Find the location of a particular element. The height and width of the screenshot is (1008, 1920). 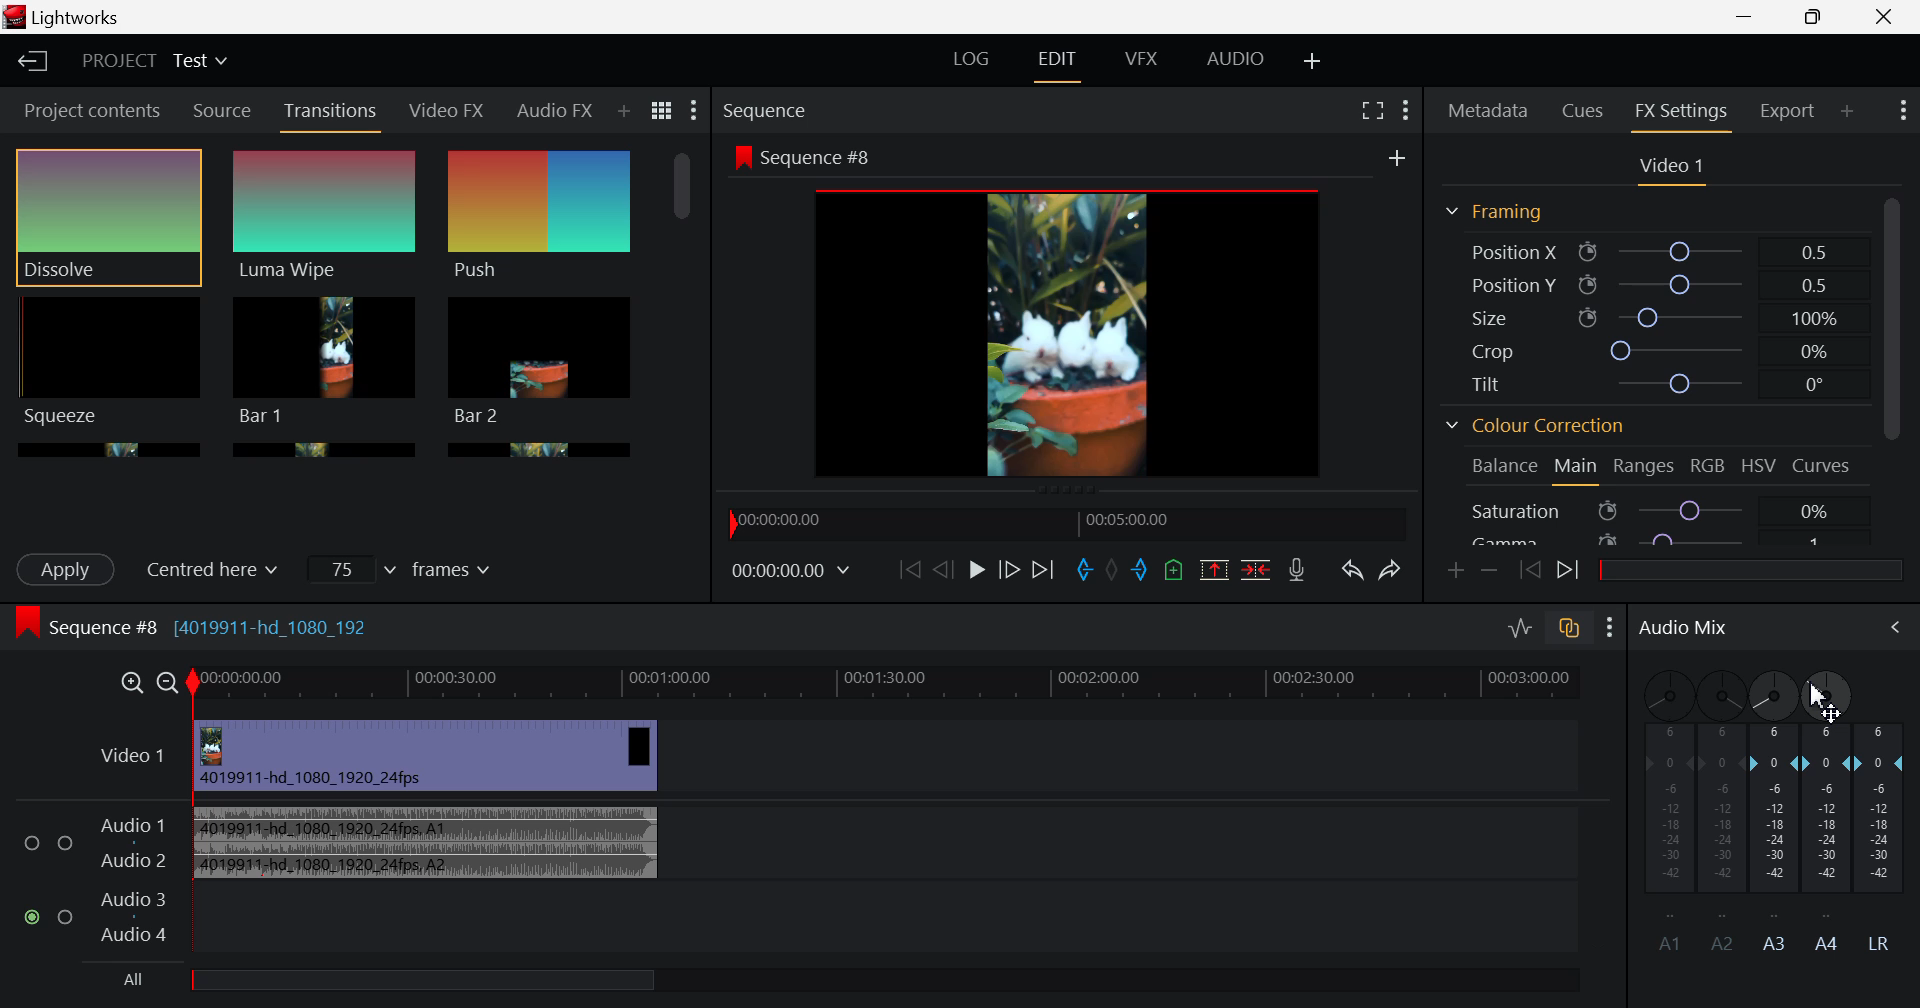

Cues is located at coordinates (1584, 111).